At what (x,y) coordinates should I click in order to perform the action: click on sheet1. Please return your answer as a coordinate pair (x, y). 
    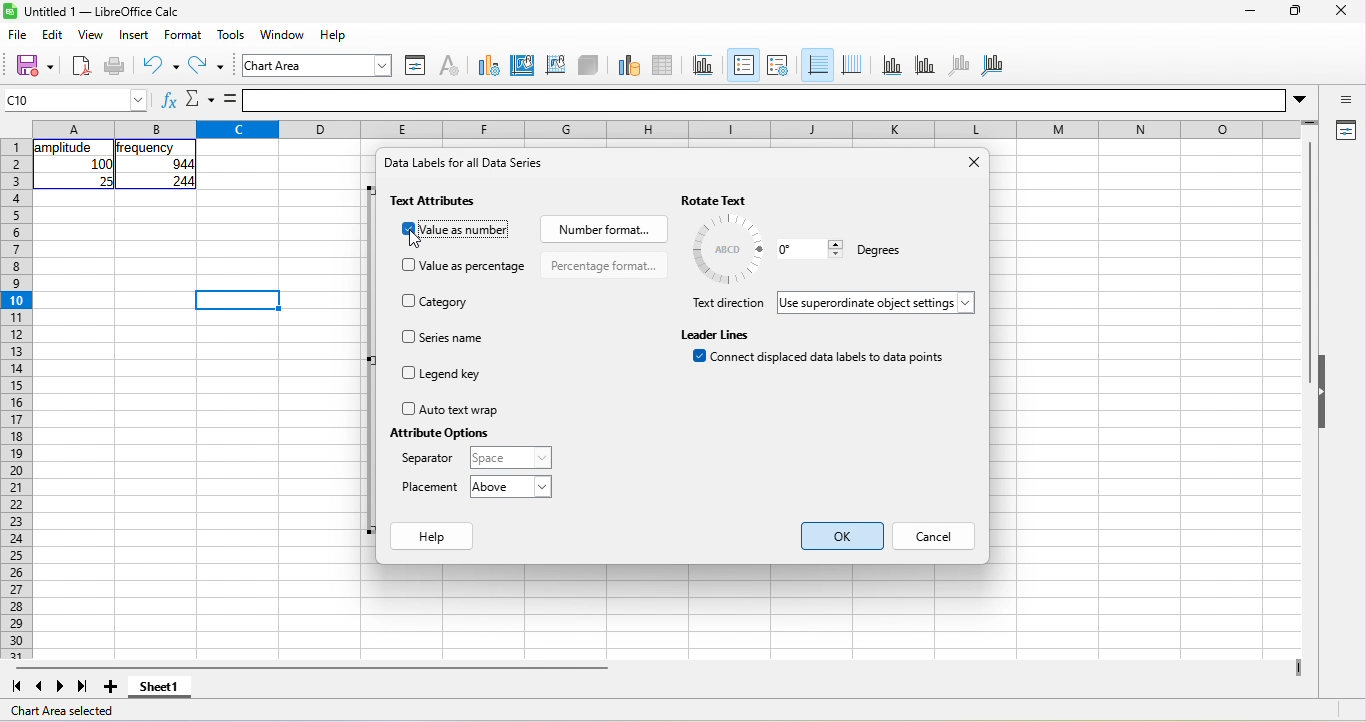
    Looking at the image, I should click on (168, 692).